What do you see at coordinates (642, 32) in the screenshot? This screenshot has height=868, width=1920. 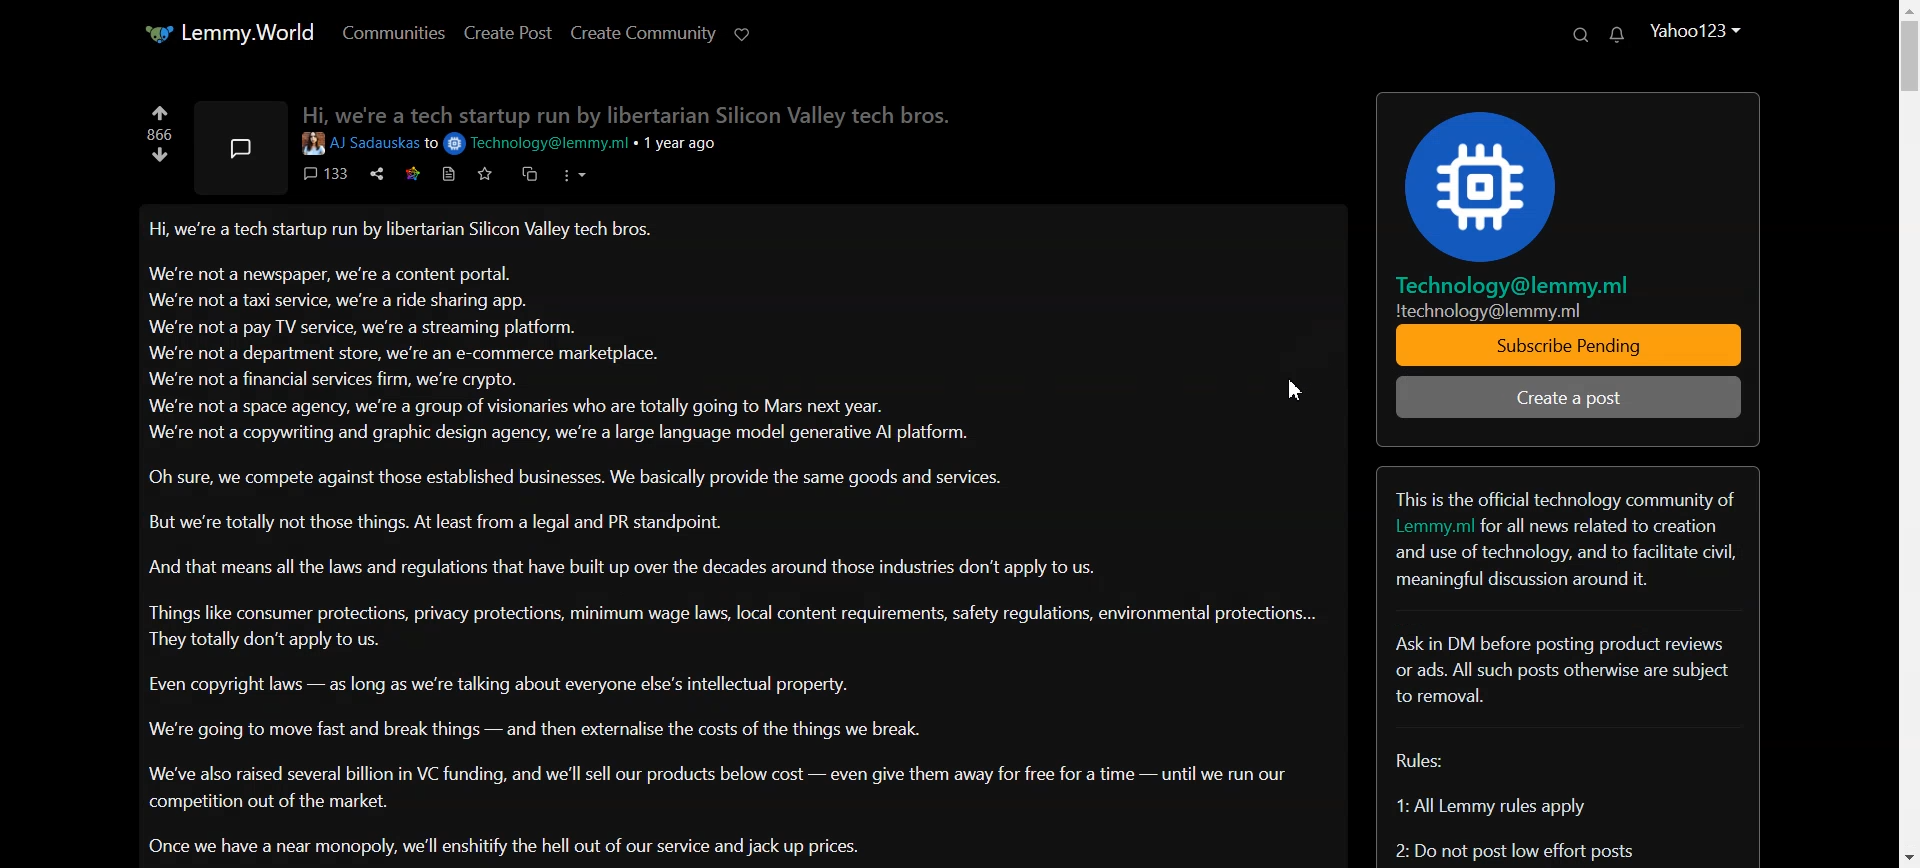 I see `Create Community` at bounding box center [642, 32].